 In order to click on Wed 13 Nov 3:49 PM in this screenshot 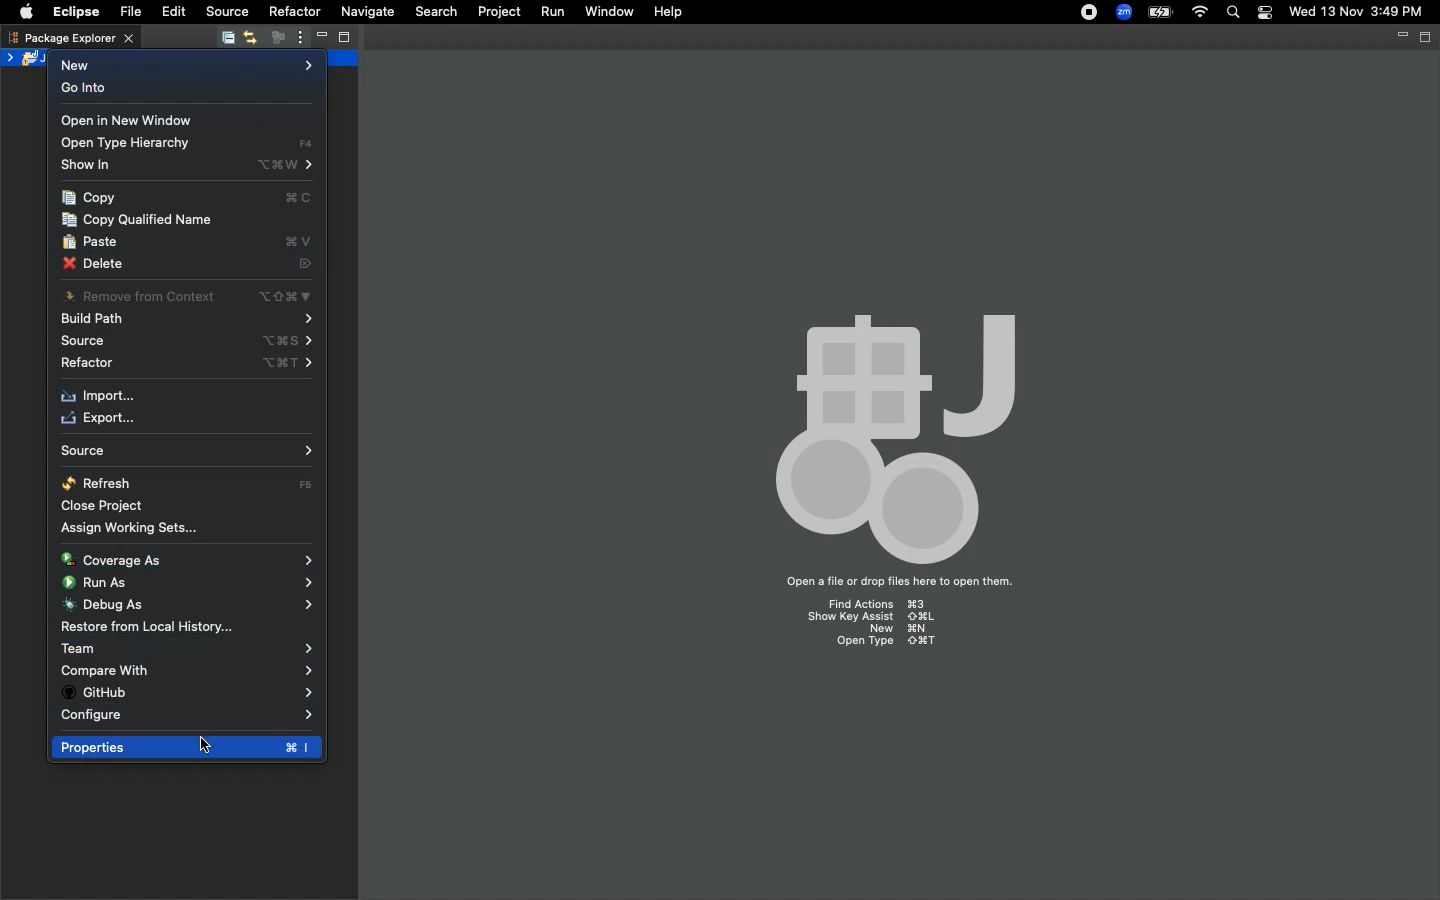, I will do `click(1357, 10)`.